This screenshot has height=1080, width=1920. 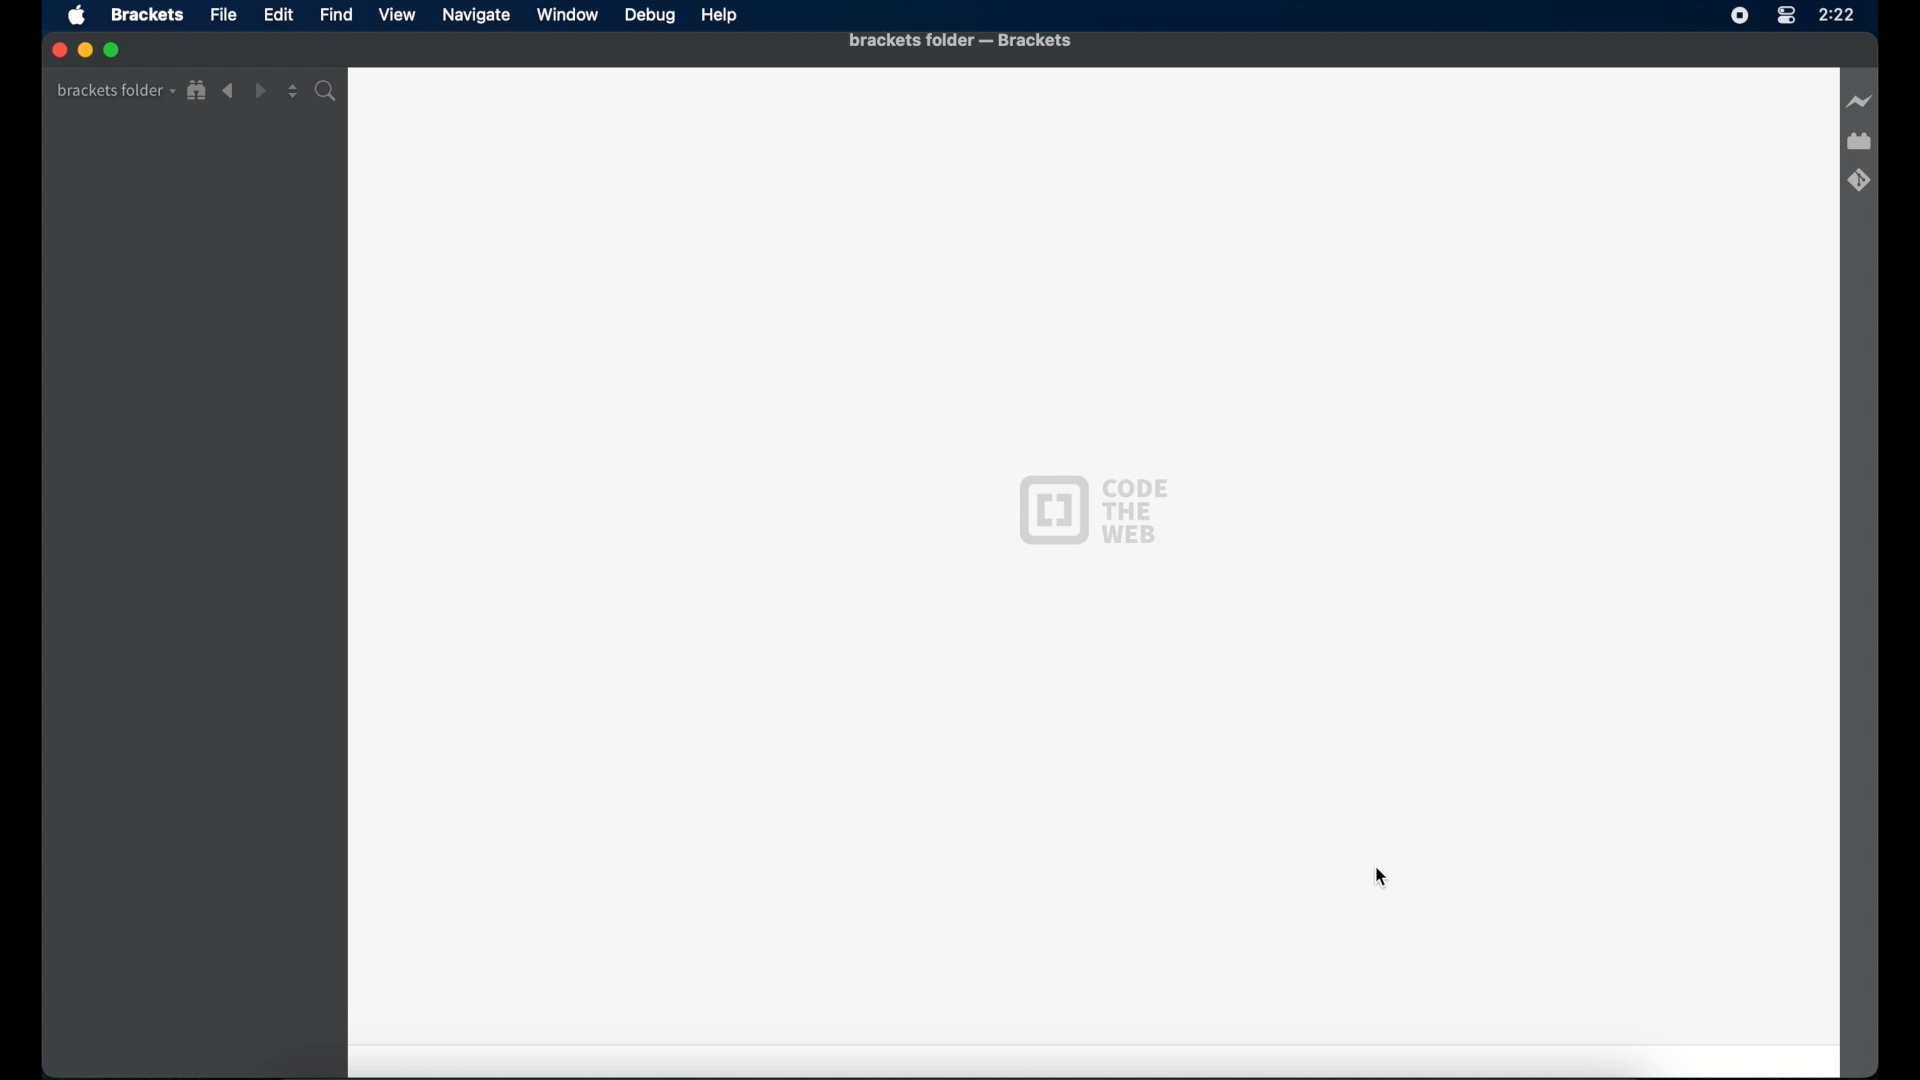 What do you see at coordinates (115, 90) in the screenshot?
I see `brackets folder` at bounding box center [115, 90].